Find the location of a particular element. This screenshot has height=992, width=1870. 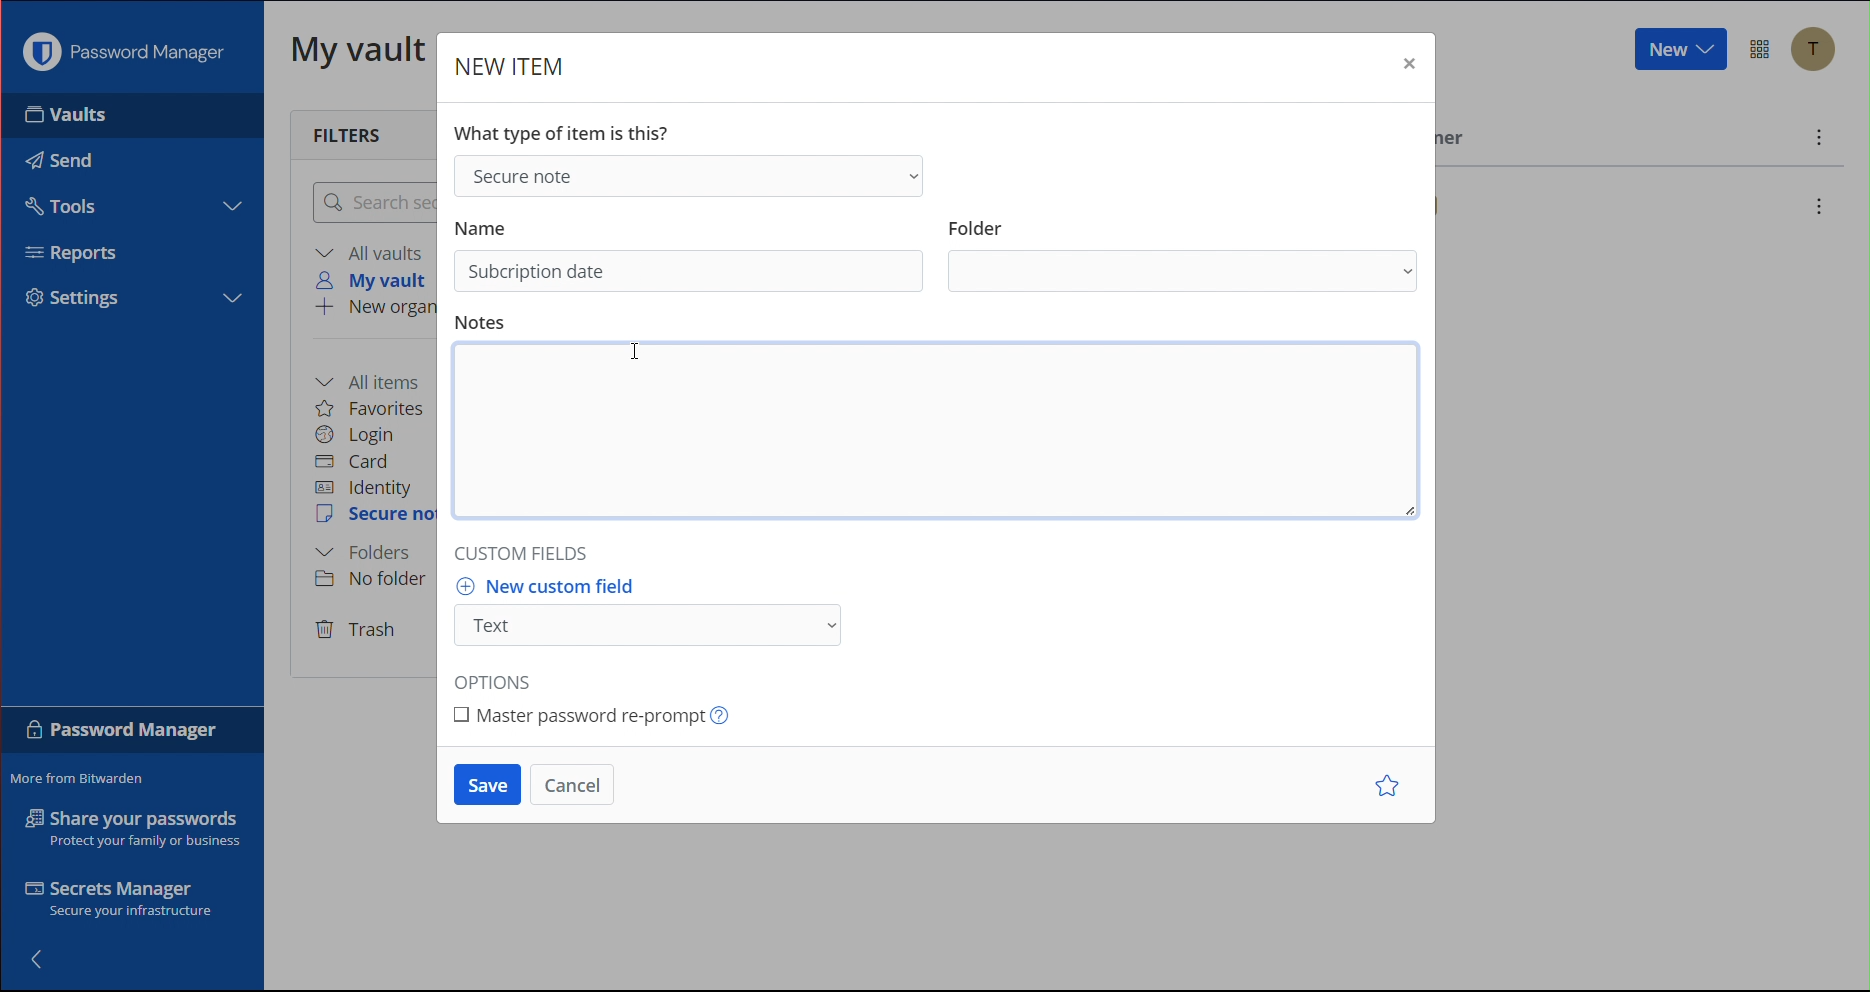

All items is located at coordinates (374, 380).